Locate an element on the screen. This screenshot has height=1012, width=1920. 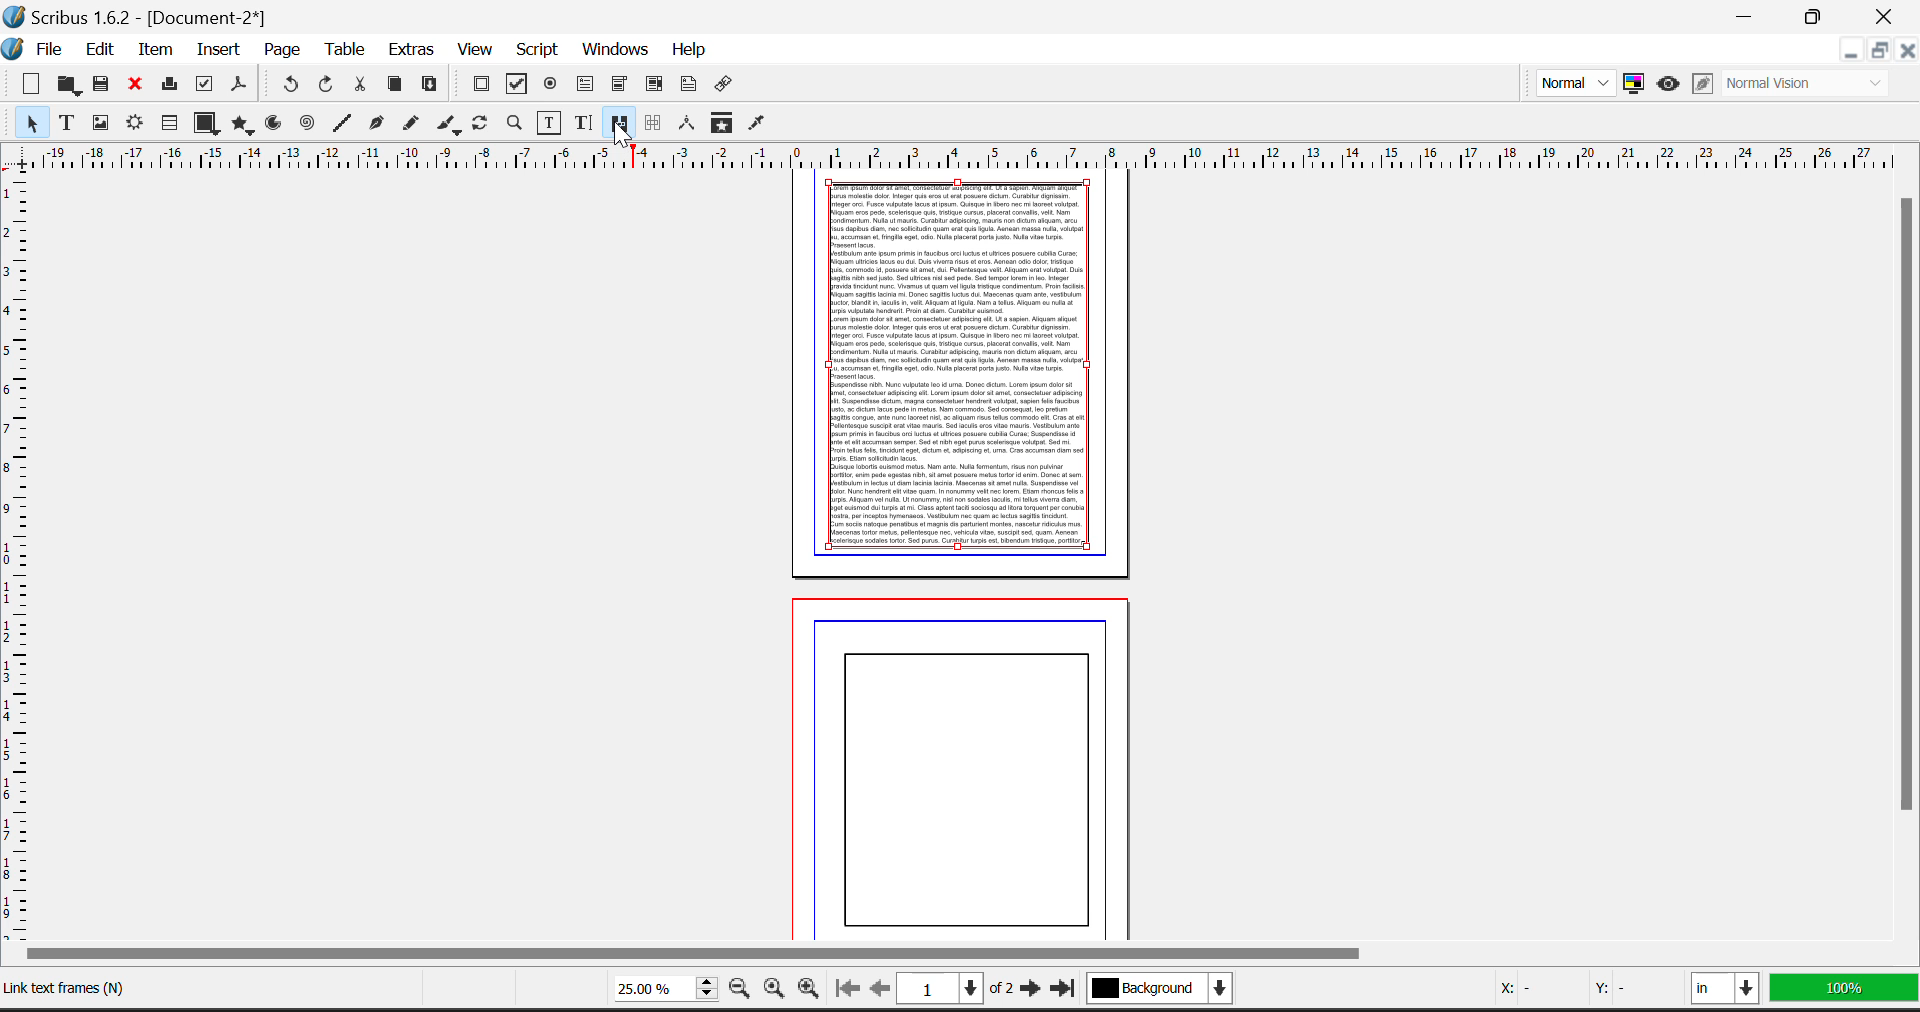
Scroll Bar is located at coordinates (954, 954).